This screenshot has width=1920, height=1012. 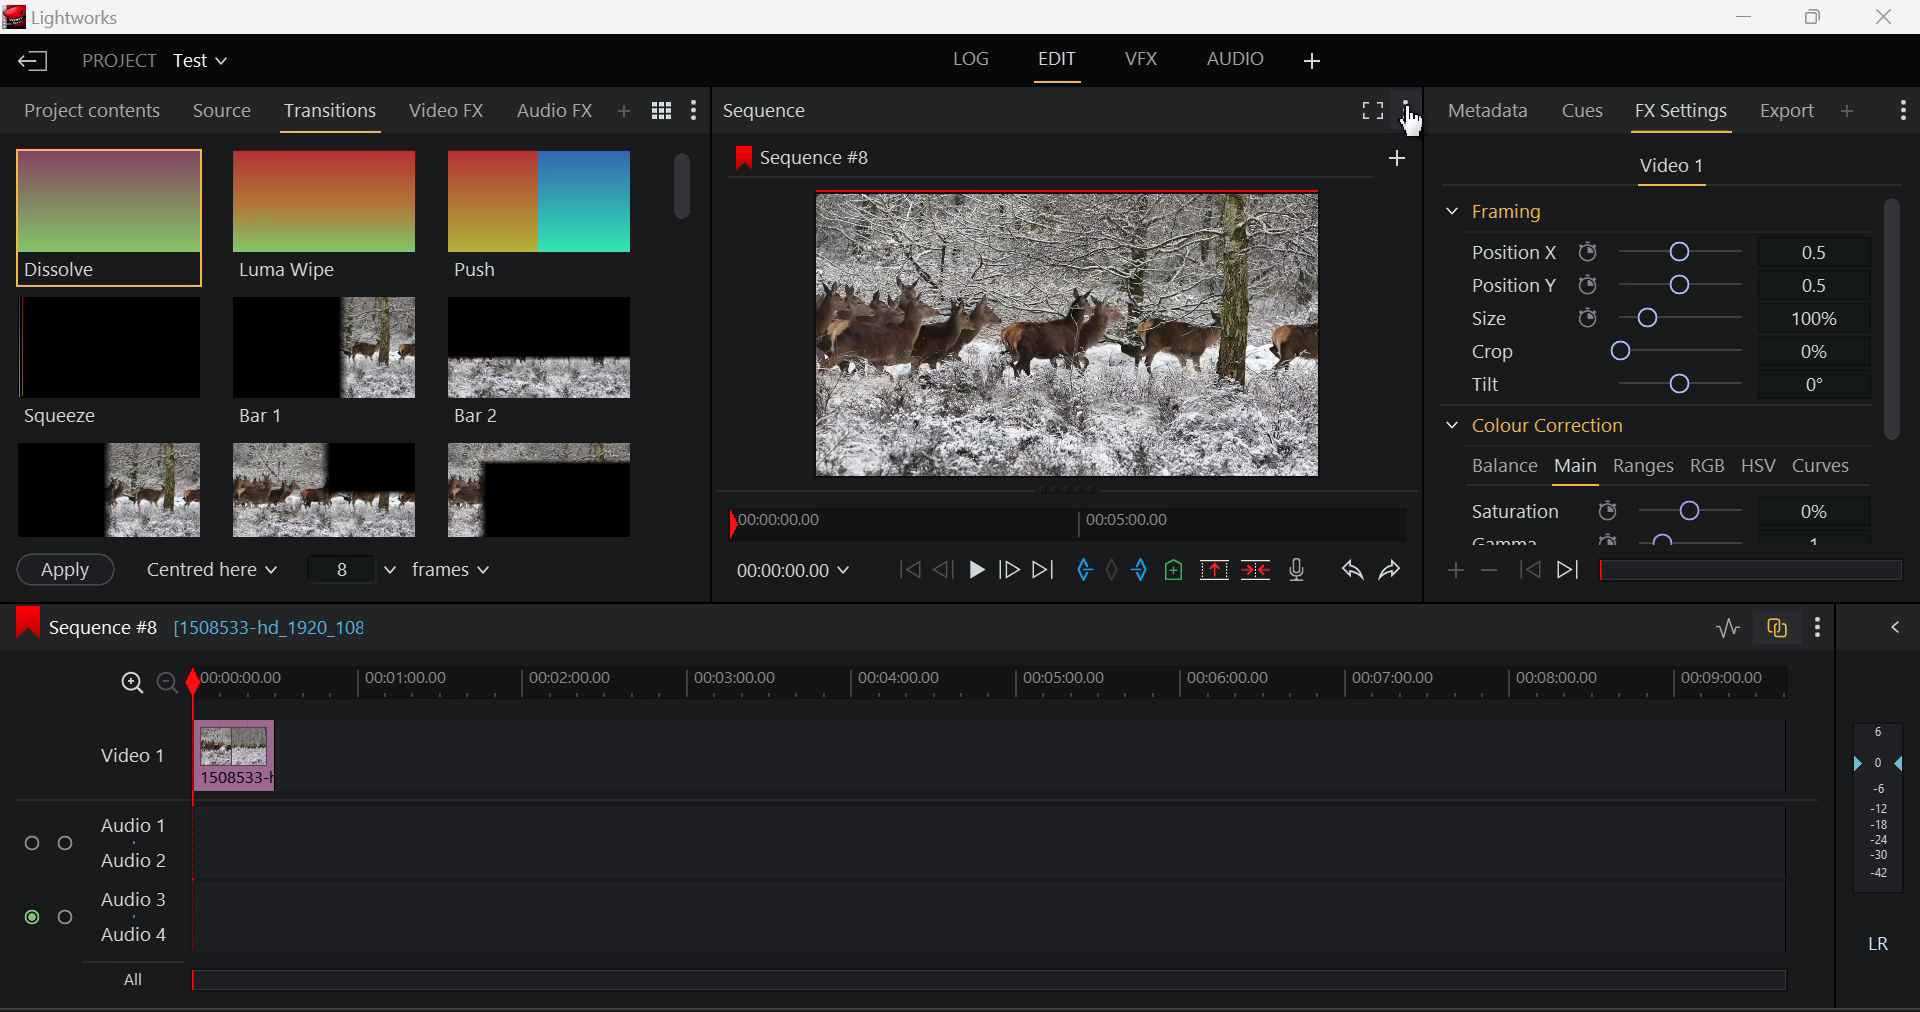 I want to click on Main, so click(x=1578, y=470).